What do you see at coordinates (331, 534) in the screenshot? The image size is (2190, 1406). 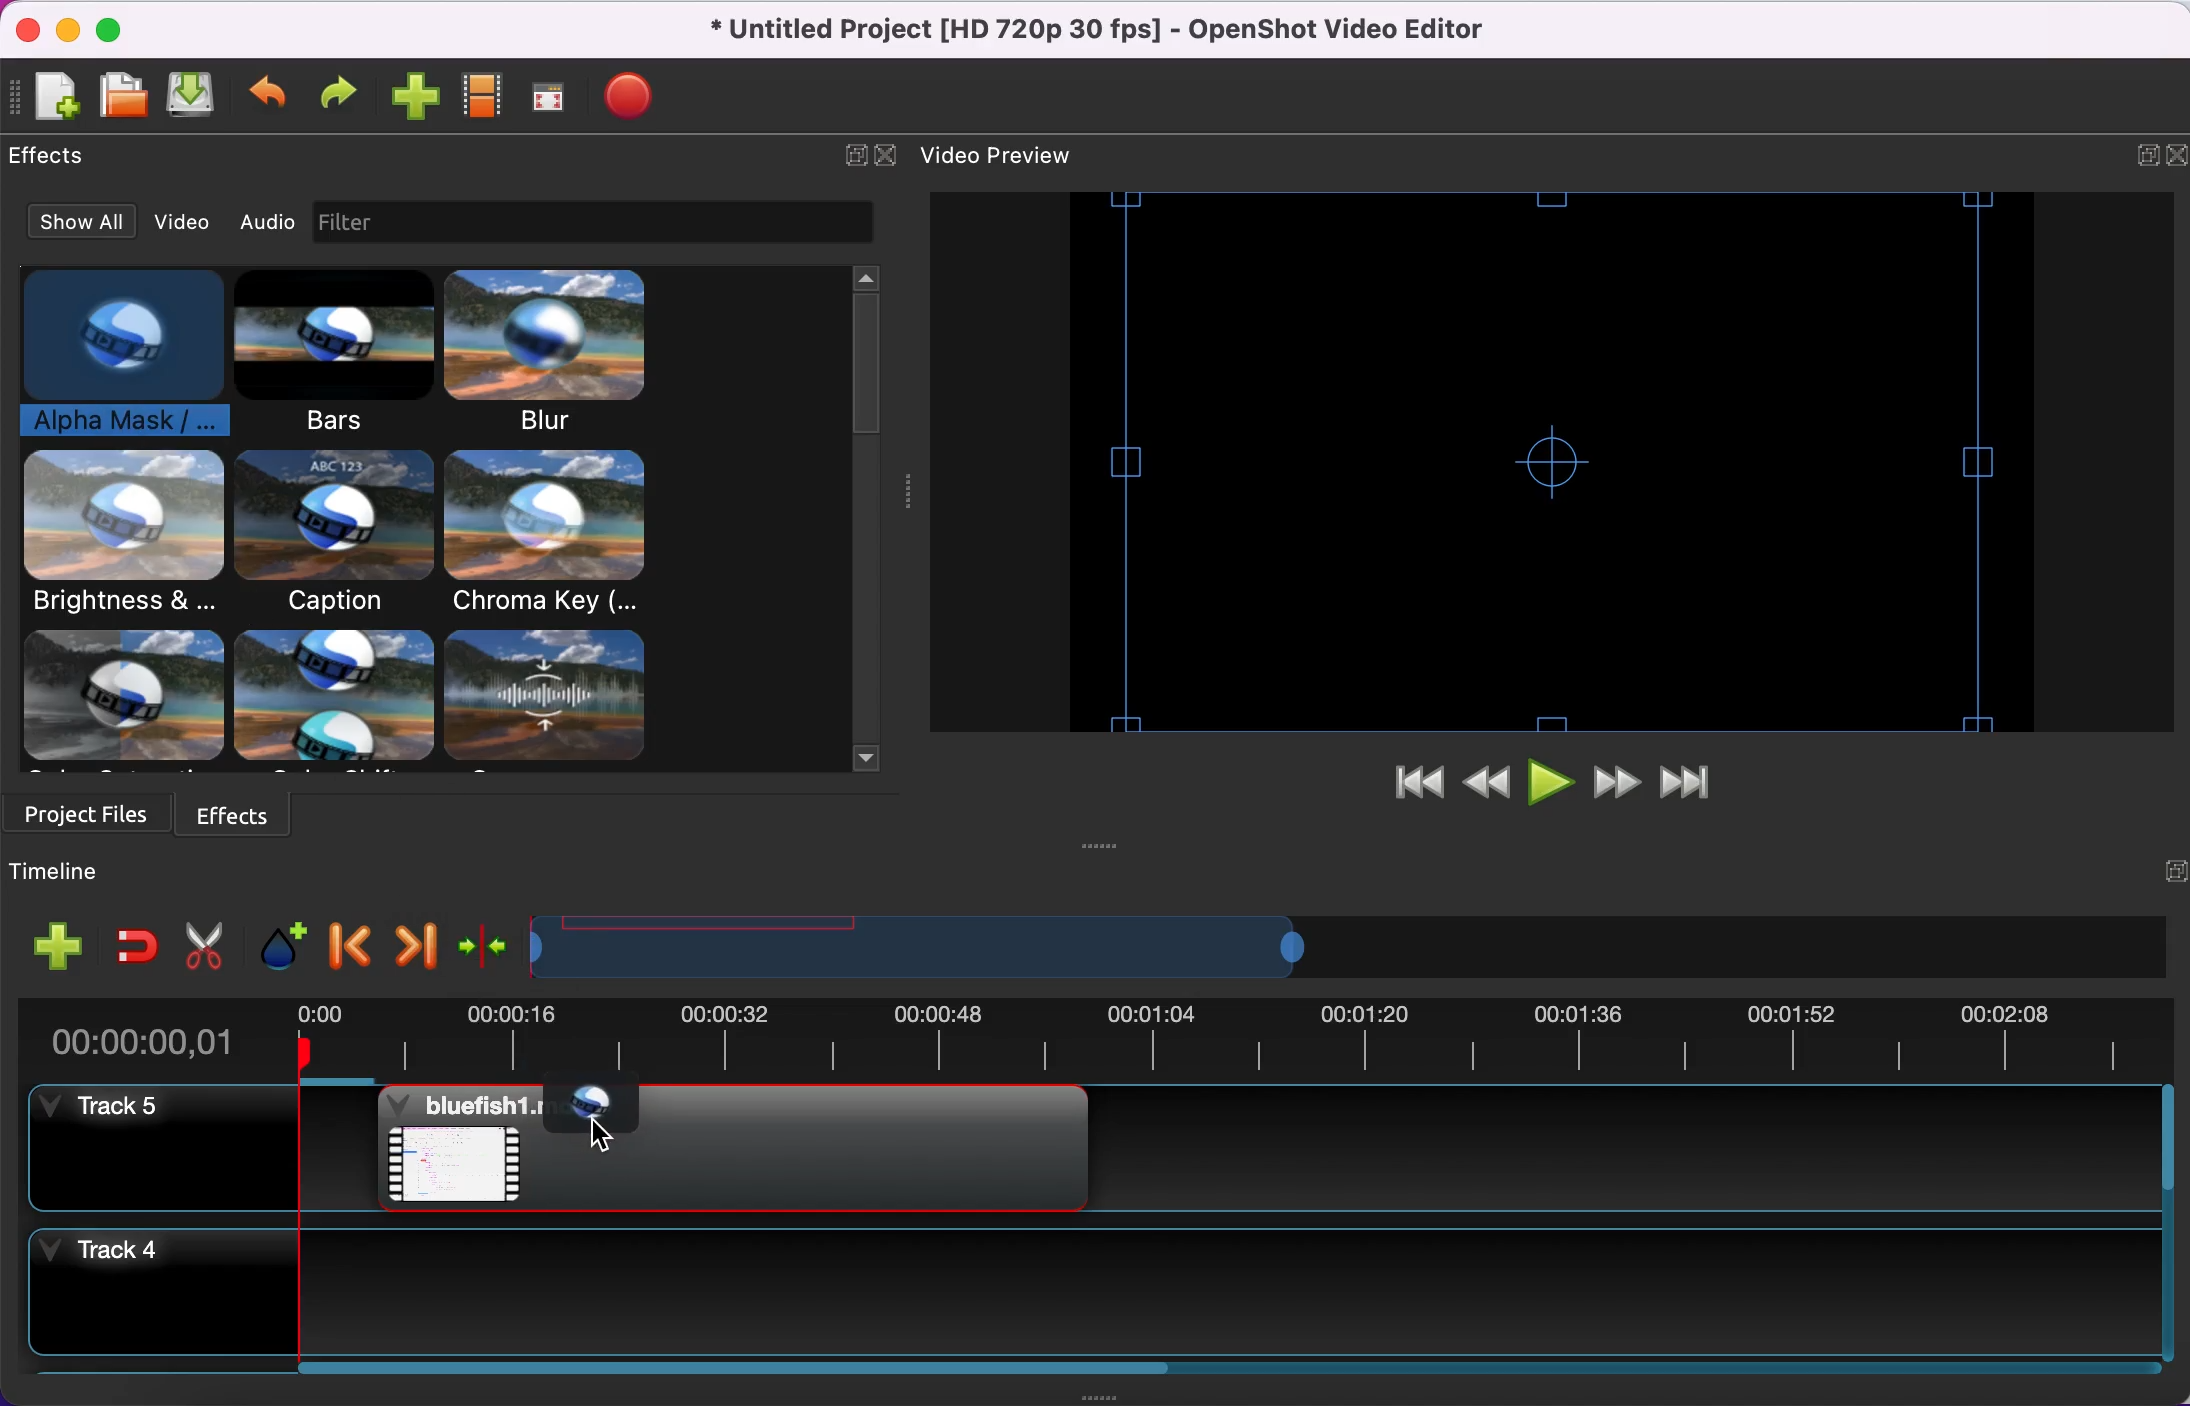 I see `caption` at bounding box center [331, 534].